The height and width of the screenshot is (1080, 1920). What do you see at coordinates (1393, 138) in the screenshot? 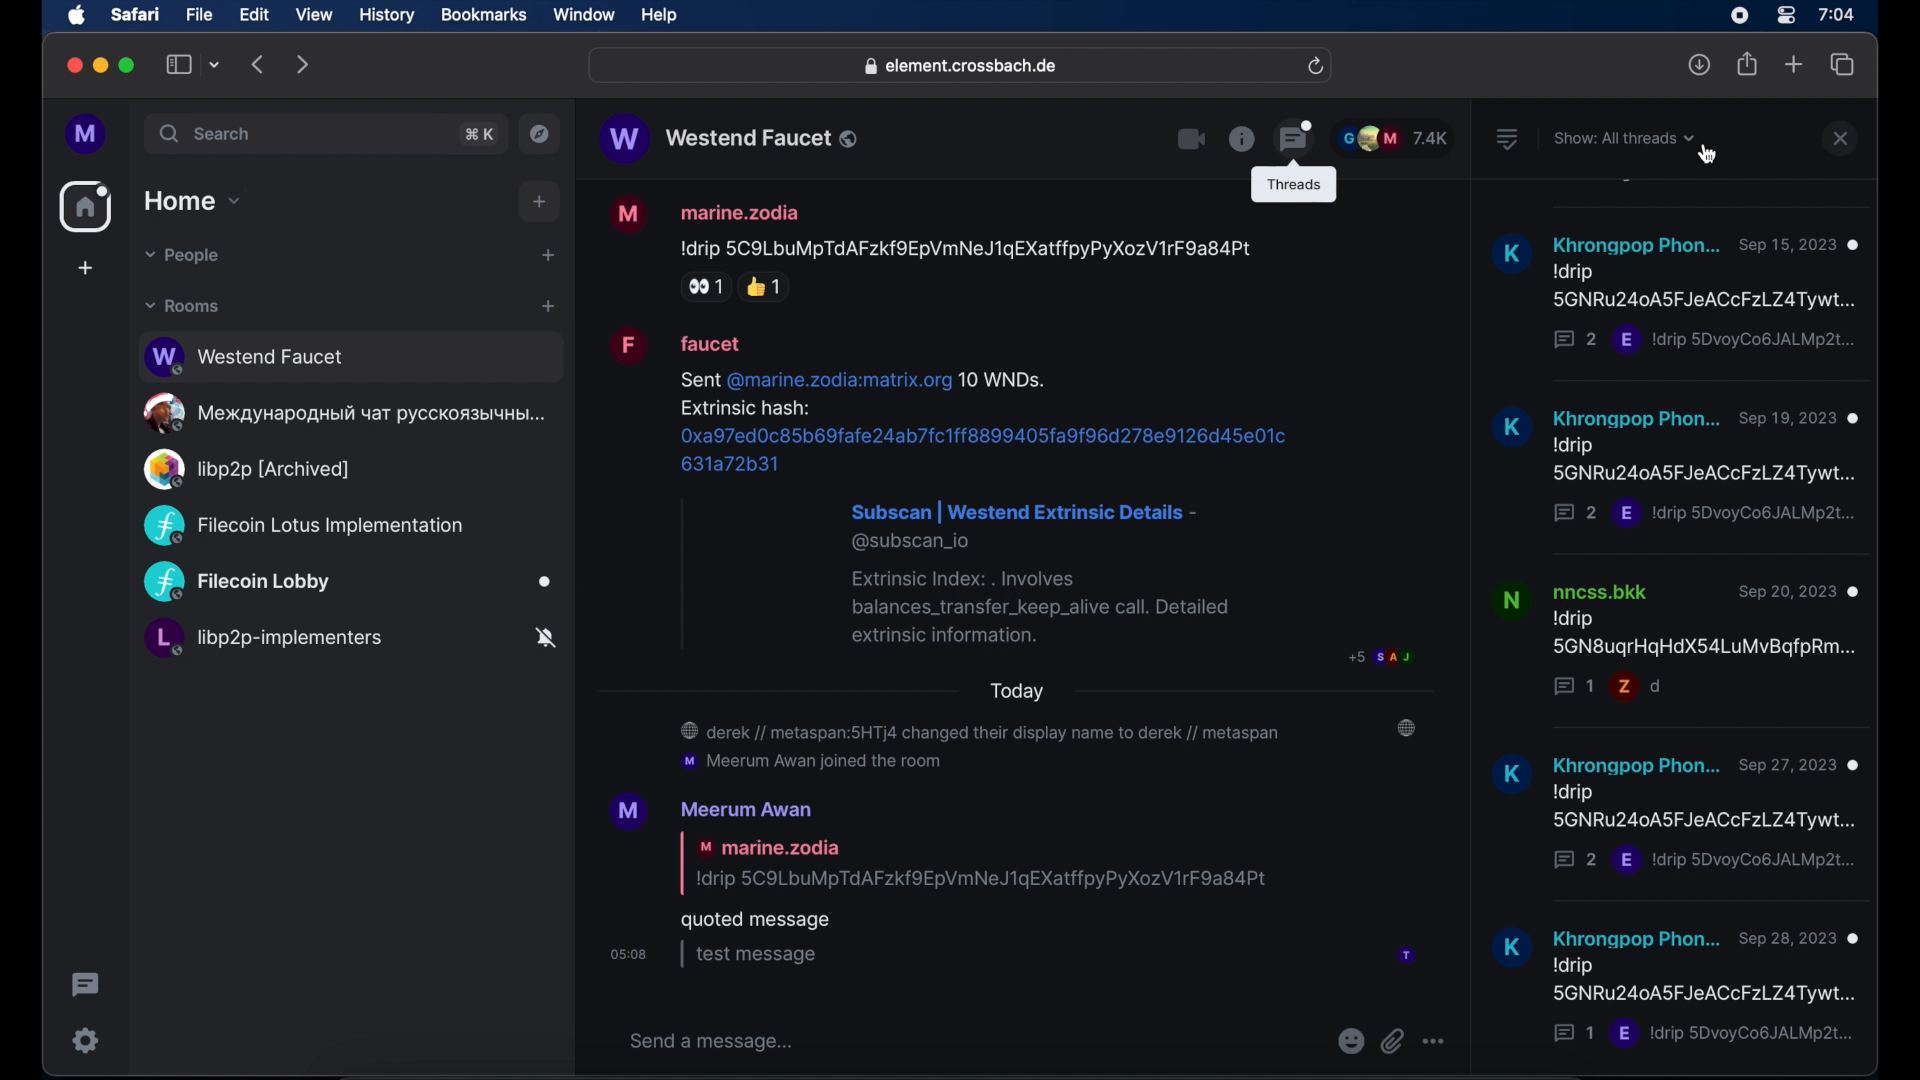
I see `participants` at bounding box center [1393, 138].